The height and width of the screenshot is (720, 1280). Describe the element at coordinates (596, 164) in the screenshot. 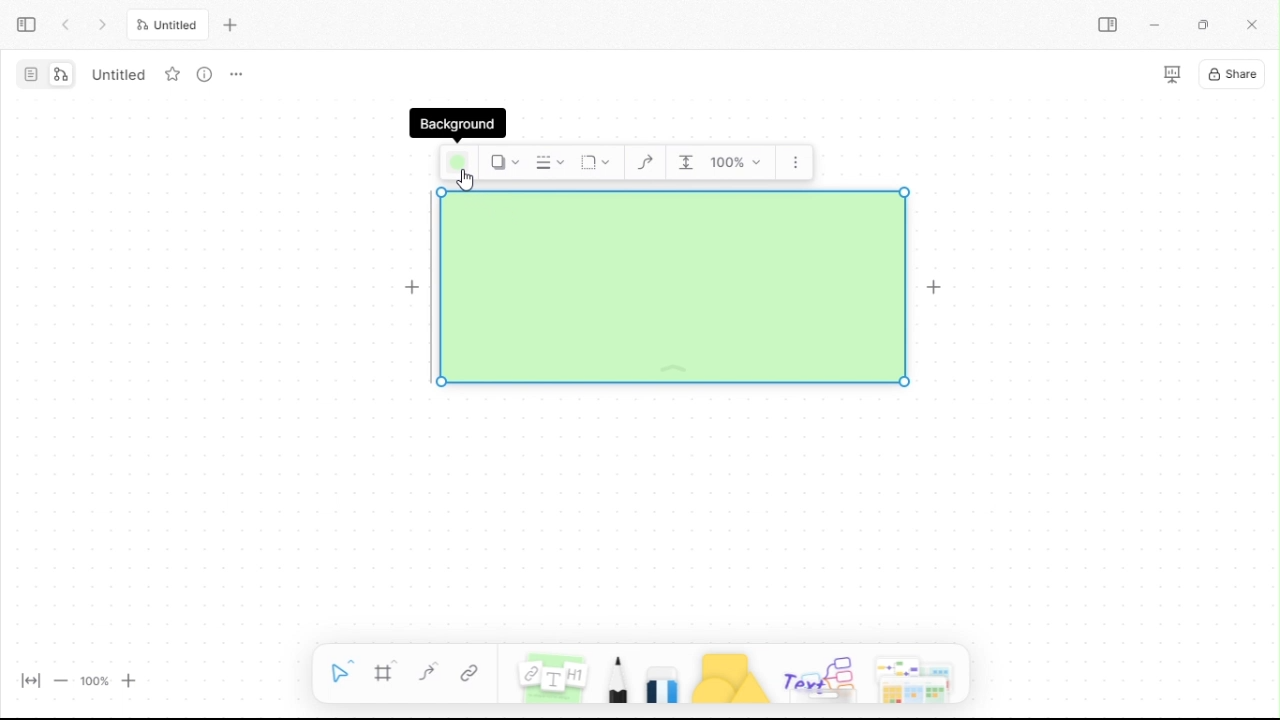

I see `Corners` at that location.